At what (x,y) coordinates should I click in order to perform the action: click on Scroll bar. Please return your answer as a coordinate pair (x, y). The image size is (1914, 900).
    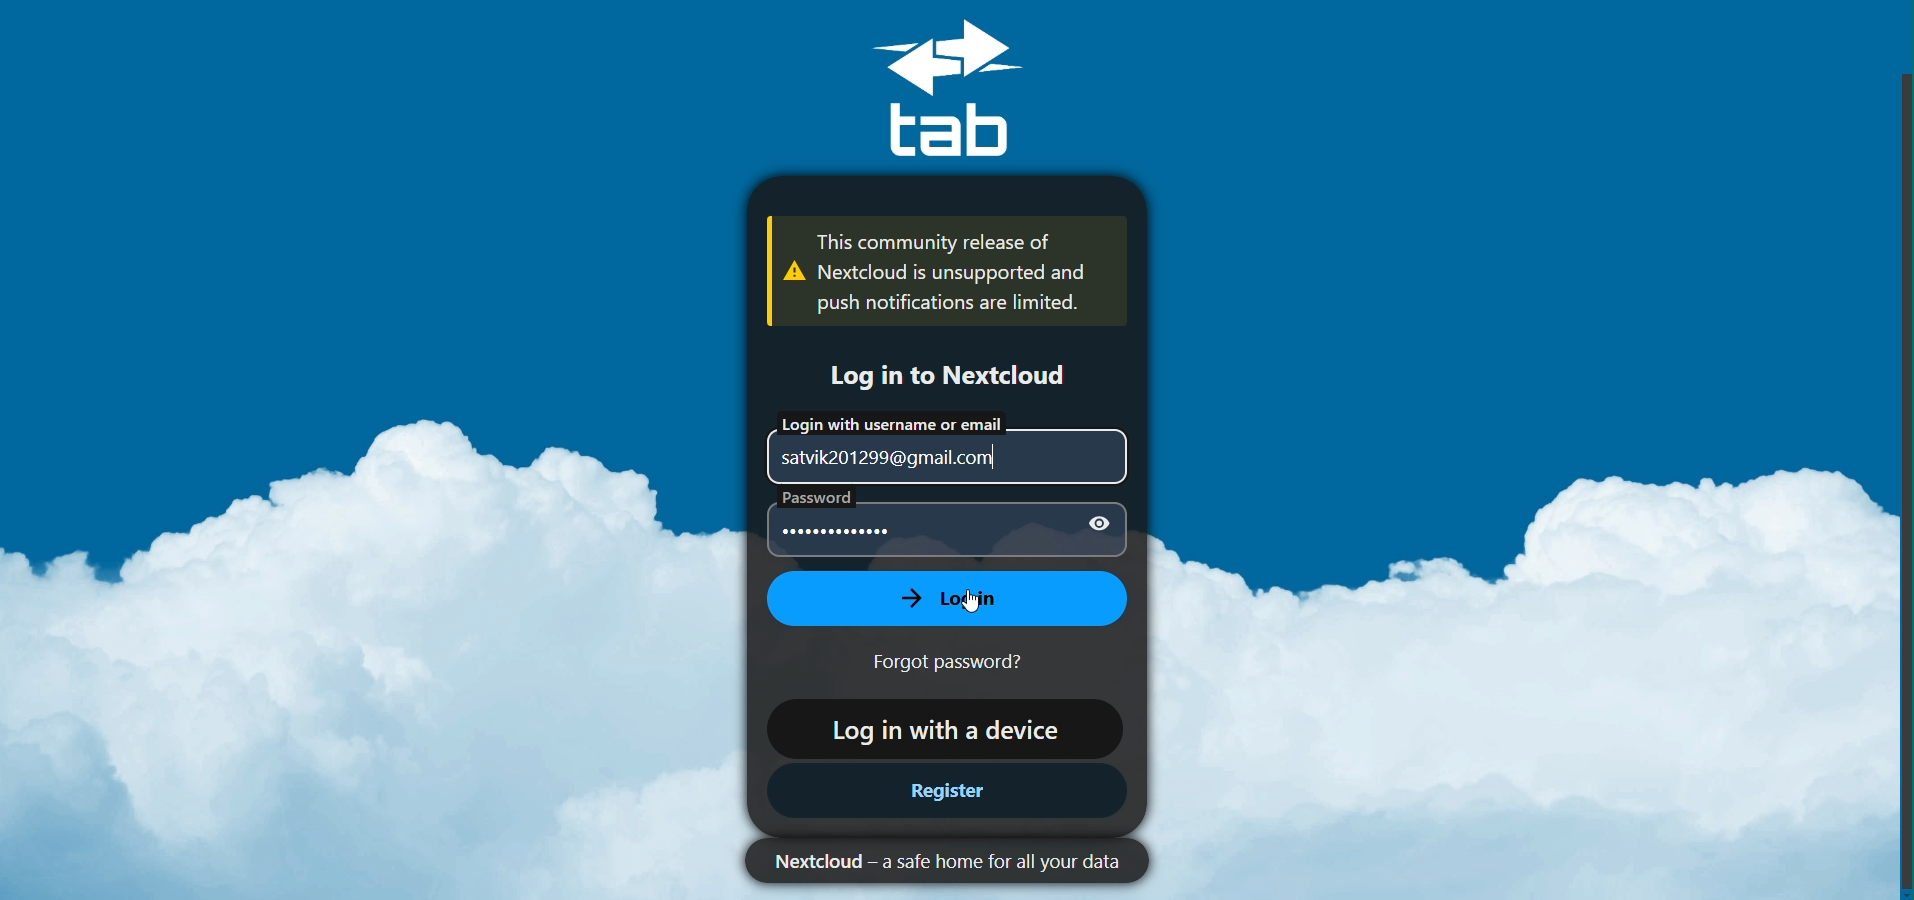
    Looking at the image, I should click on (1899, 478).